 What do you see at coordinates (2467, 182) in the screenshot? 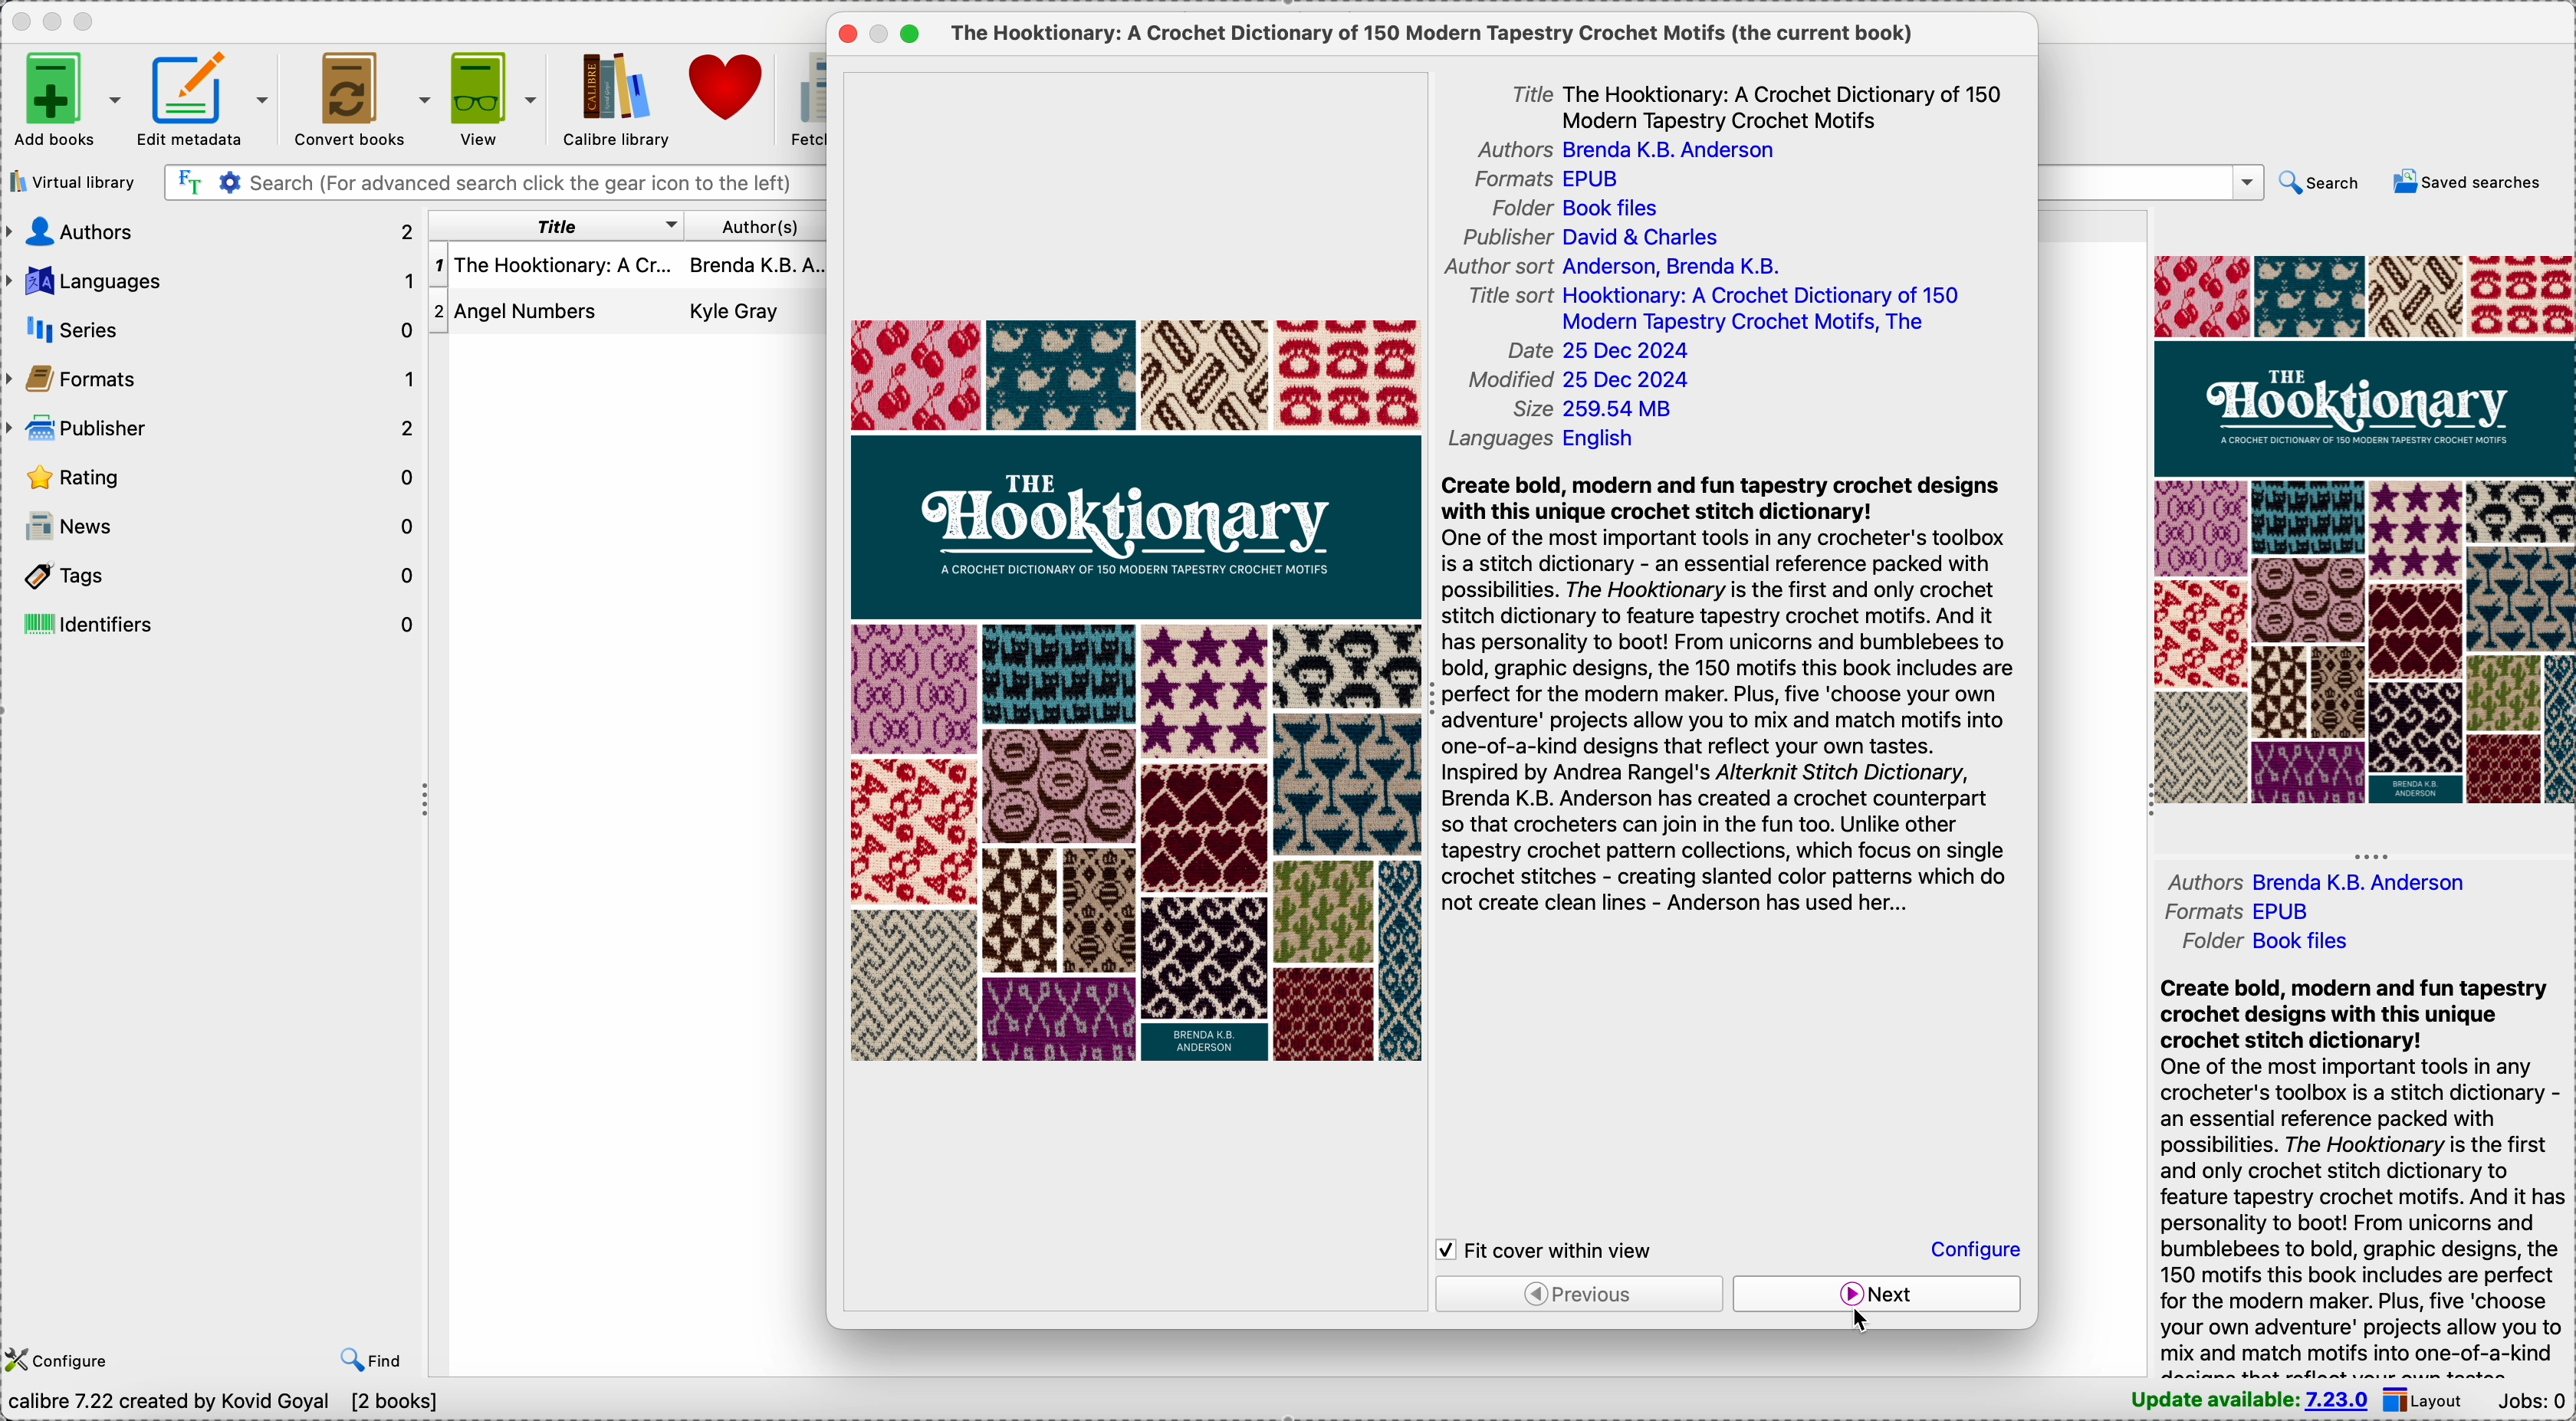
I see `saved searches` at bounding box center [2467, 182].